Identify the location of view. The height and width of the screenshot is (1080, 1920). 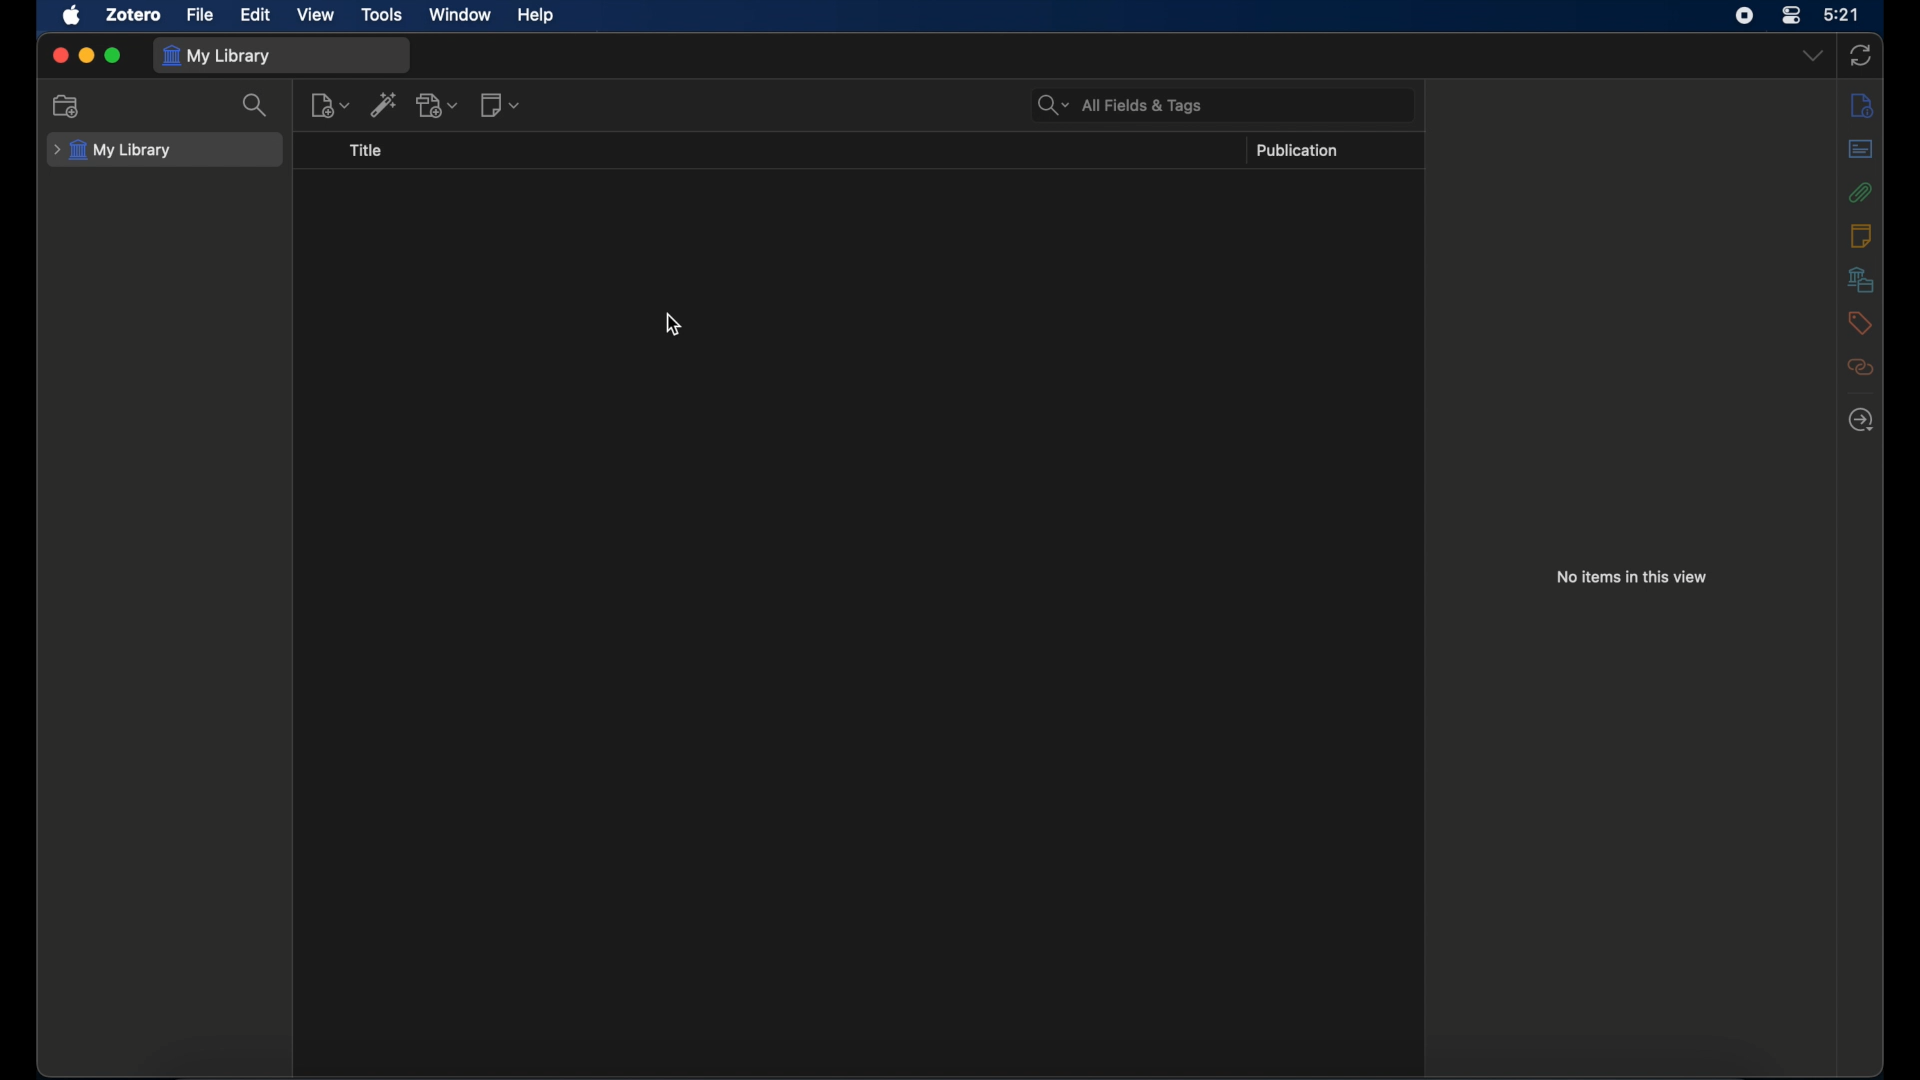
(314, 14).